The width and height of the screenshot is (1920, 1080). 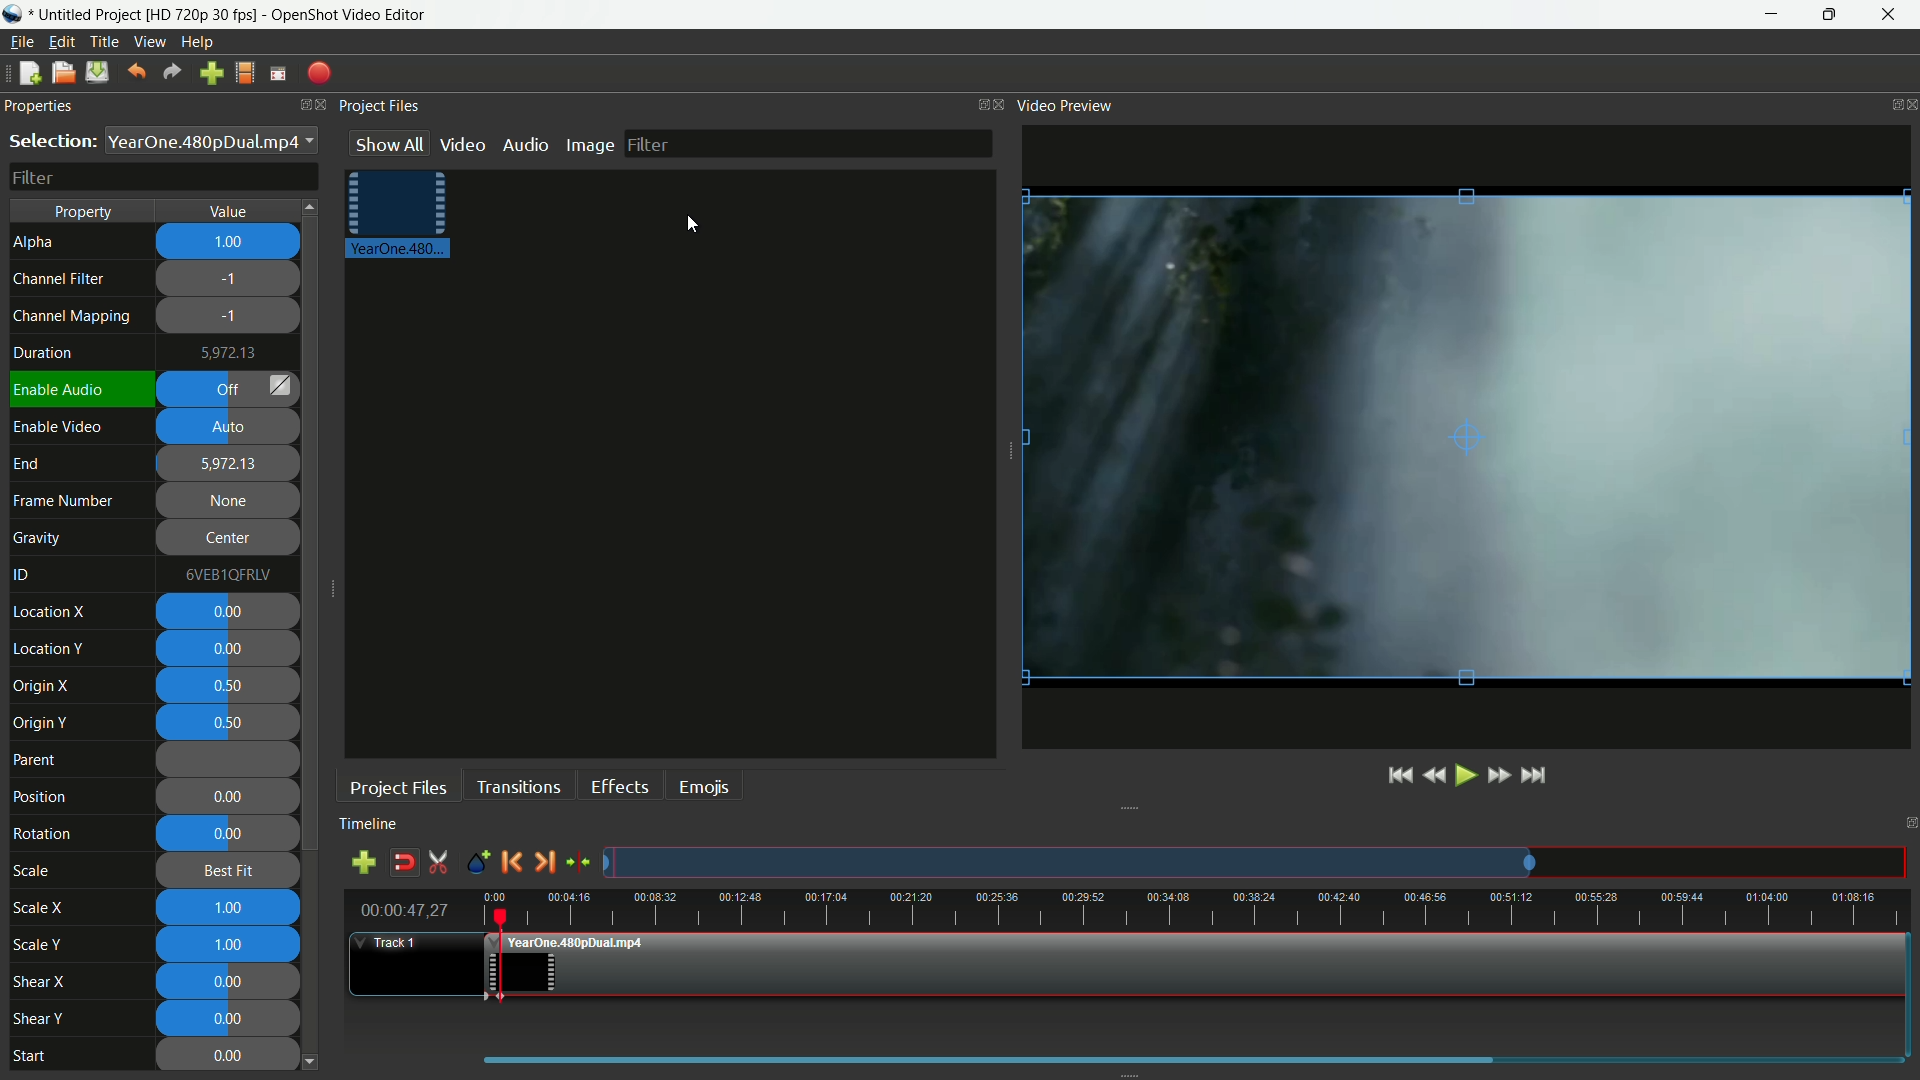 What do you see at coordinates (315, 104) in the screenshot?
I see `close properties` at bounding box center [315, 104].